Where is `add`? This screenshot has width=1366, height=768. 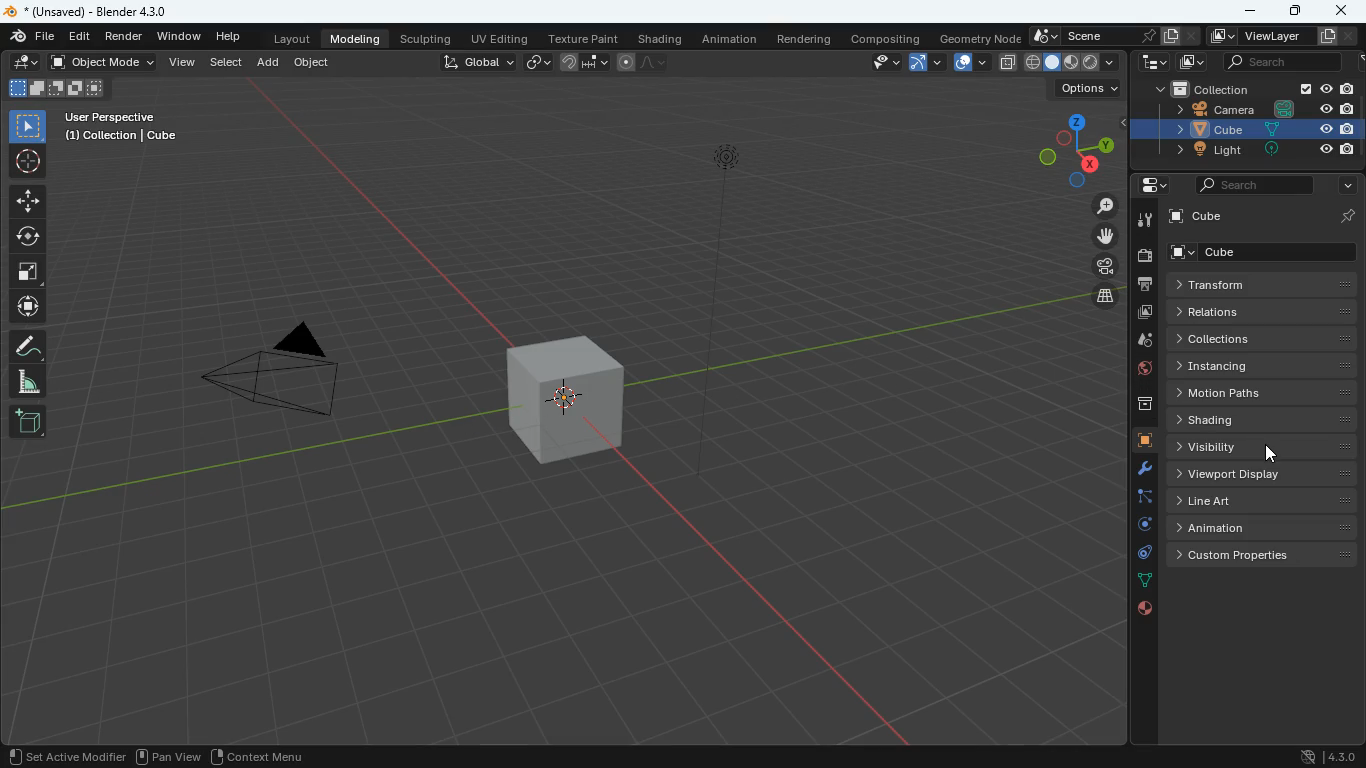 add is located at coordinates (270, 65).